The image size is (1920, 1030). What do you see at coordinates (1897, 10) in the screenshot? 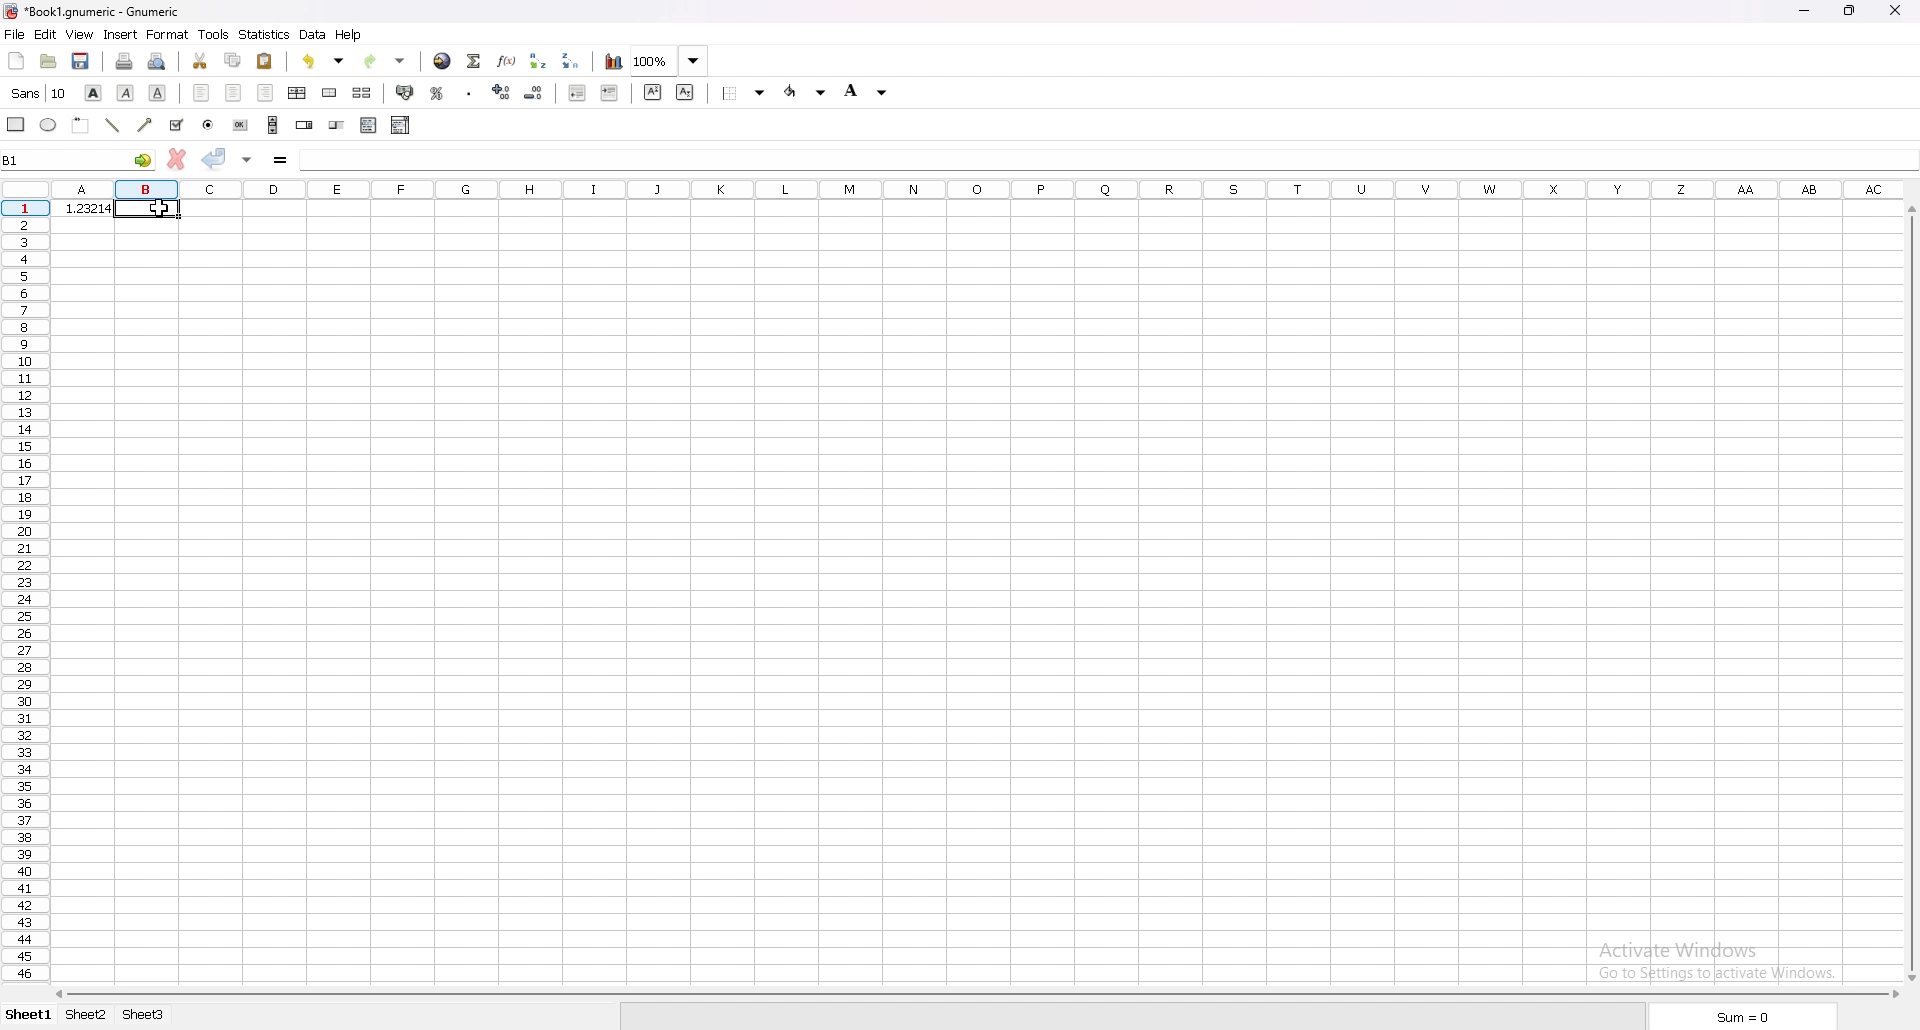
I see `close` at bounding box center [1897, 10].